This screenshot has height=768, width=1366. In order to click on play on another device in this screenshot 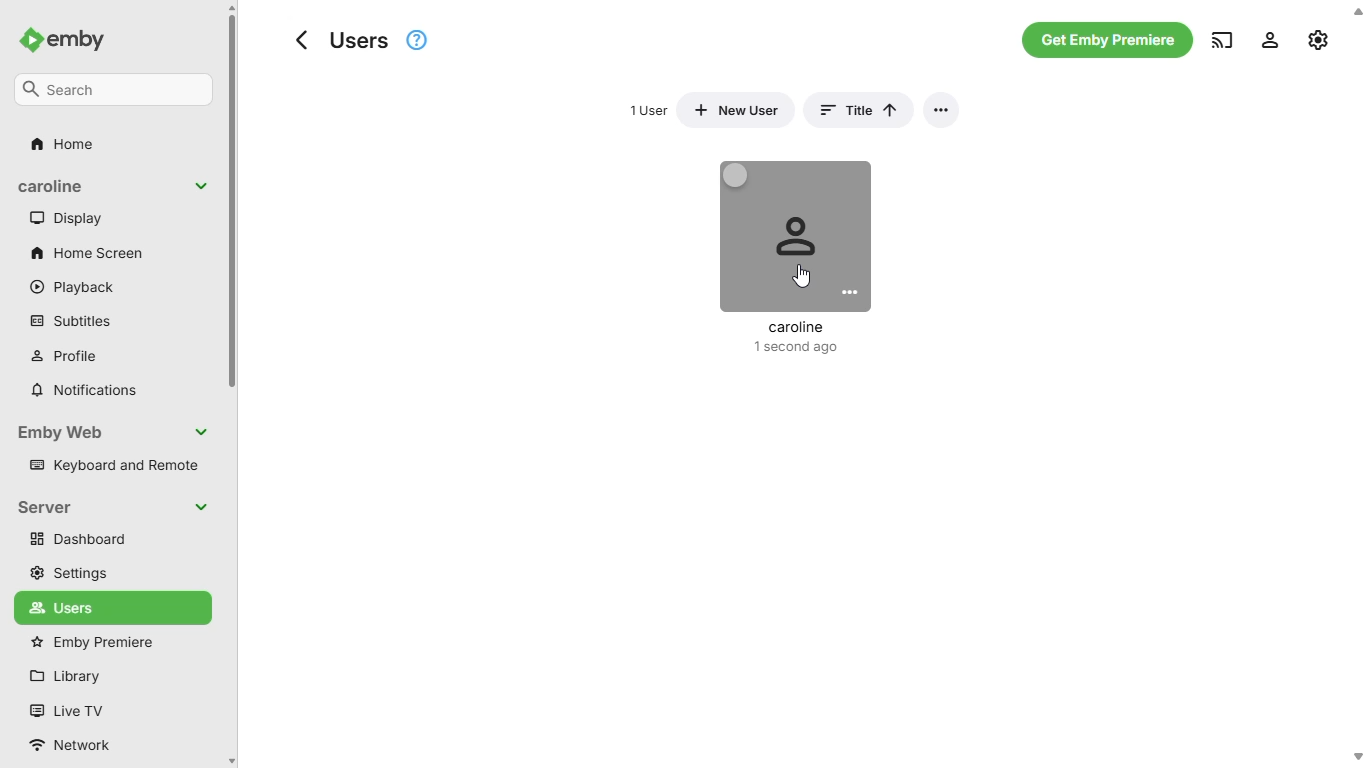, I will do `click(1223, 39)`.